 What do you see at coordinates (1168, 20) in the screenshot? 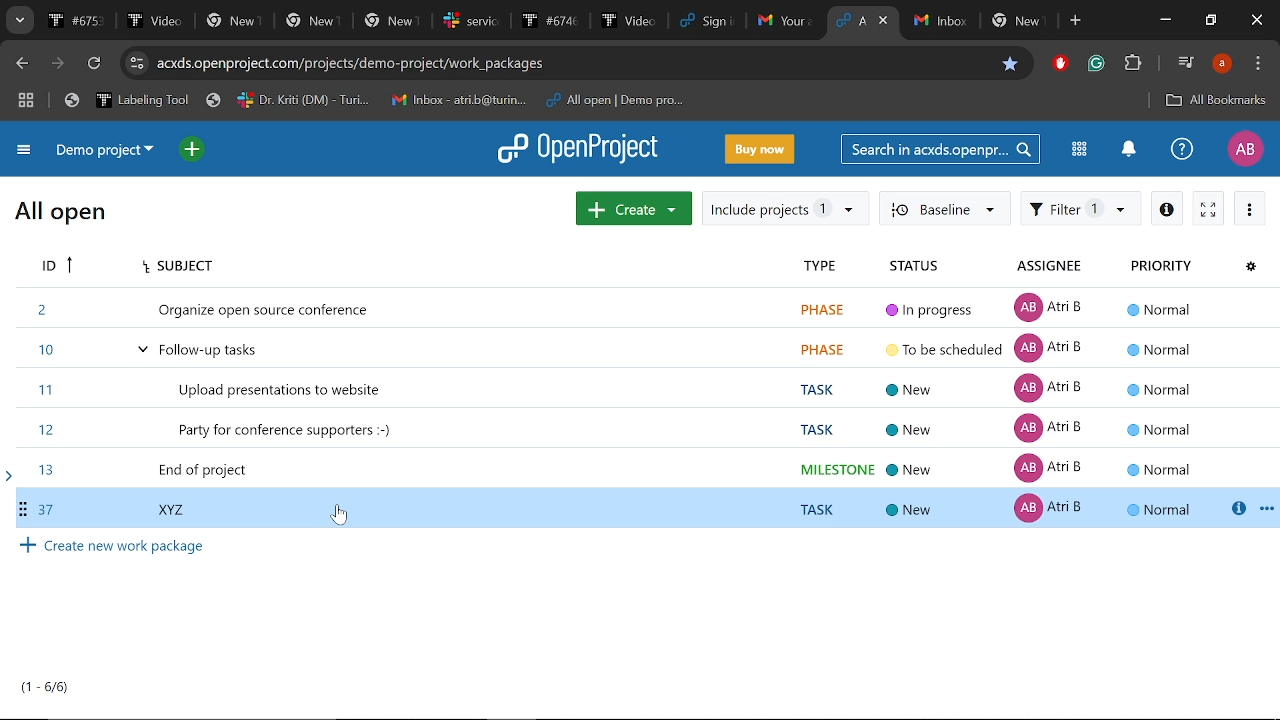
I see `Minimize` at bounding box center [1168, 20].